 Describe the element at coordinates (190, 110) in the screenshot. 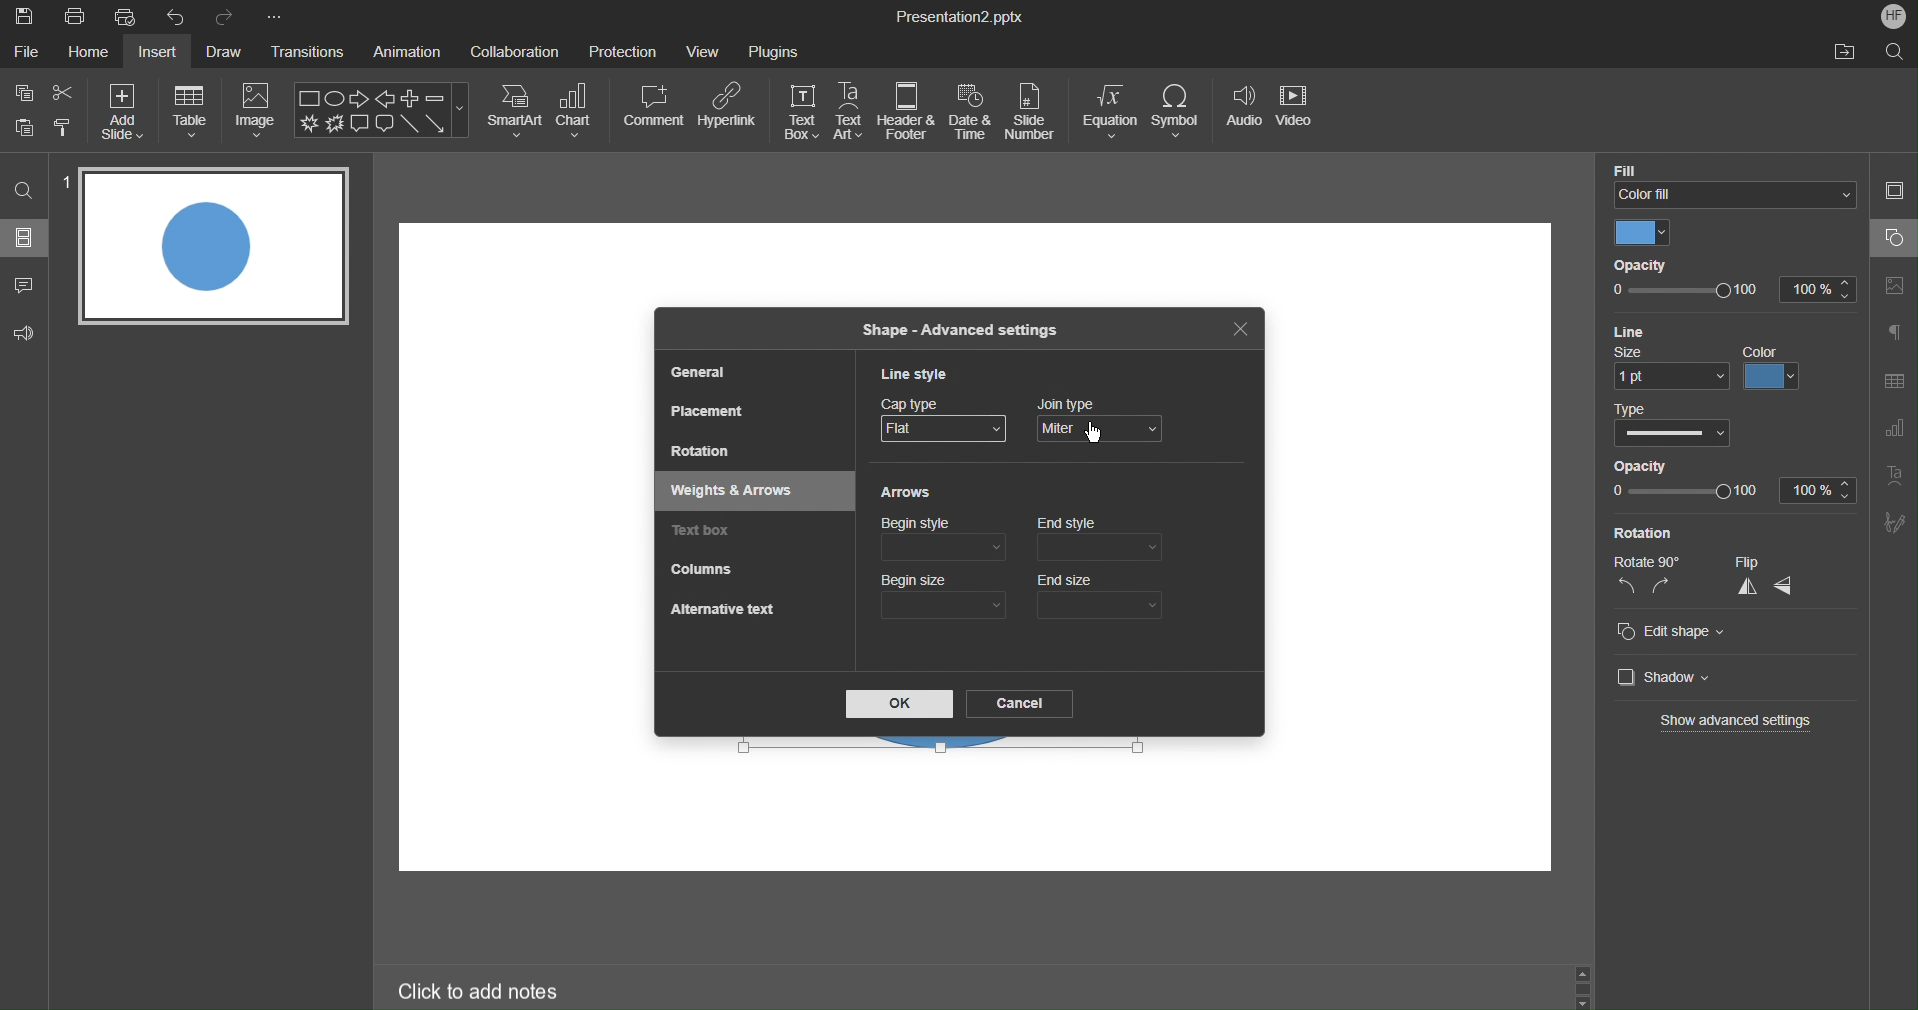

I see `Table` at that location.